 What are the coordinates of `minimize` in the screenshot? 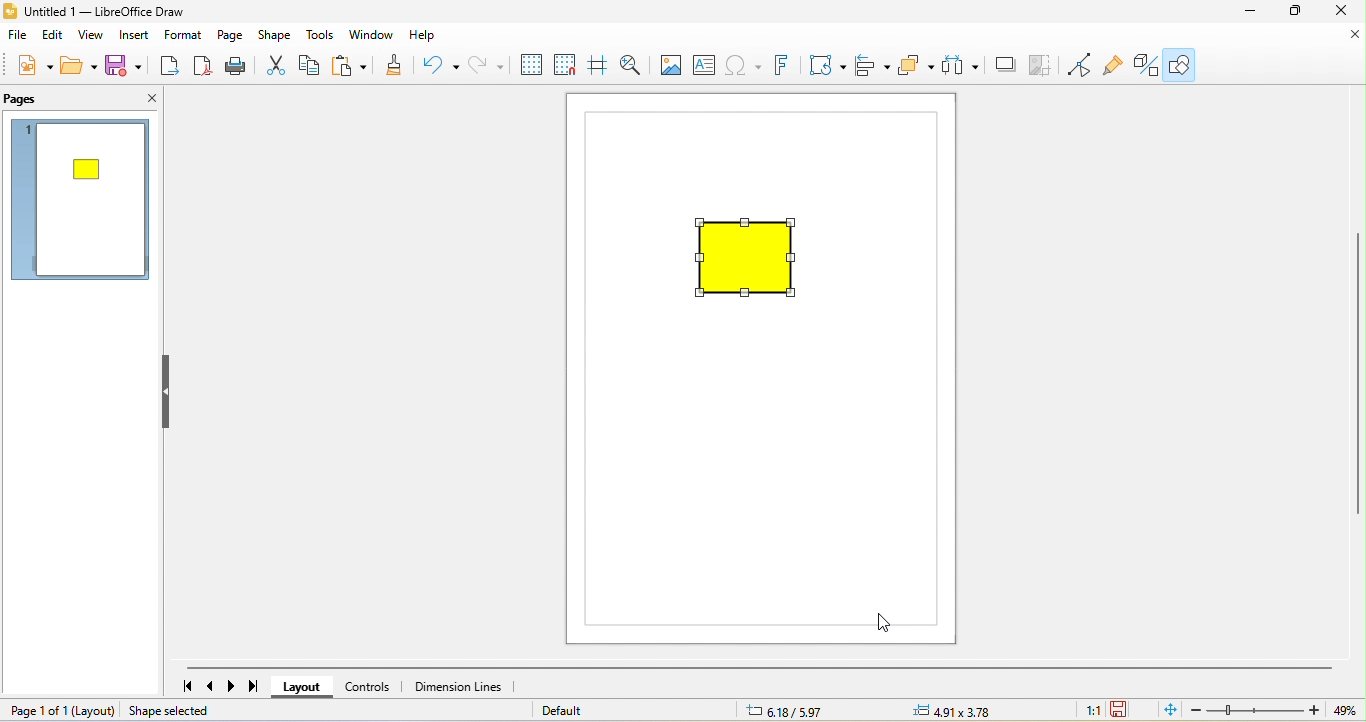 It's located at (1250, 12).